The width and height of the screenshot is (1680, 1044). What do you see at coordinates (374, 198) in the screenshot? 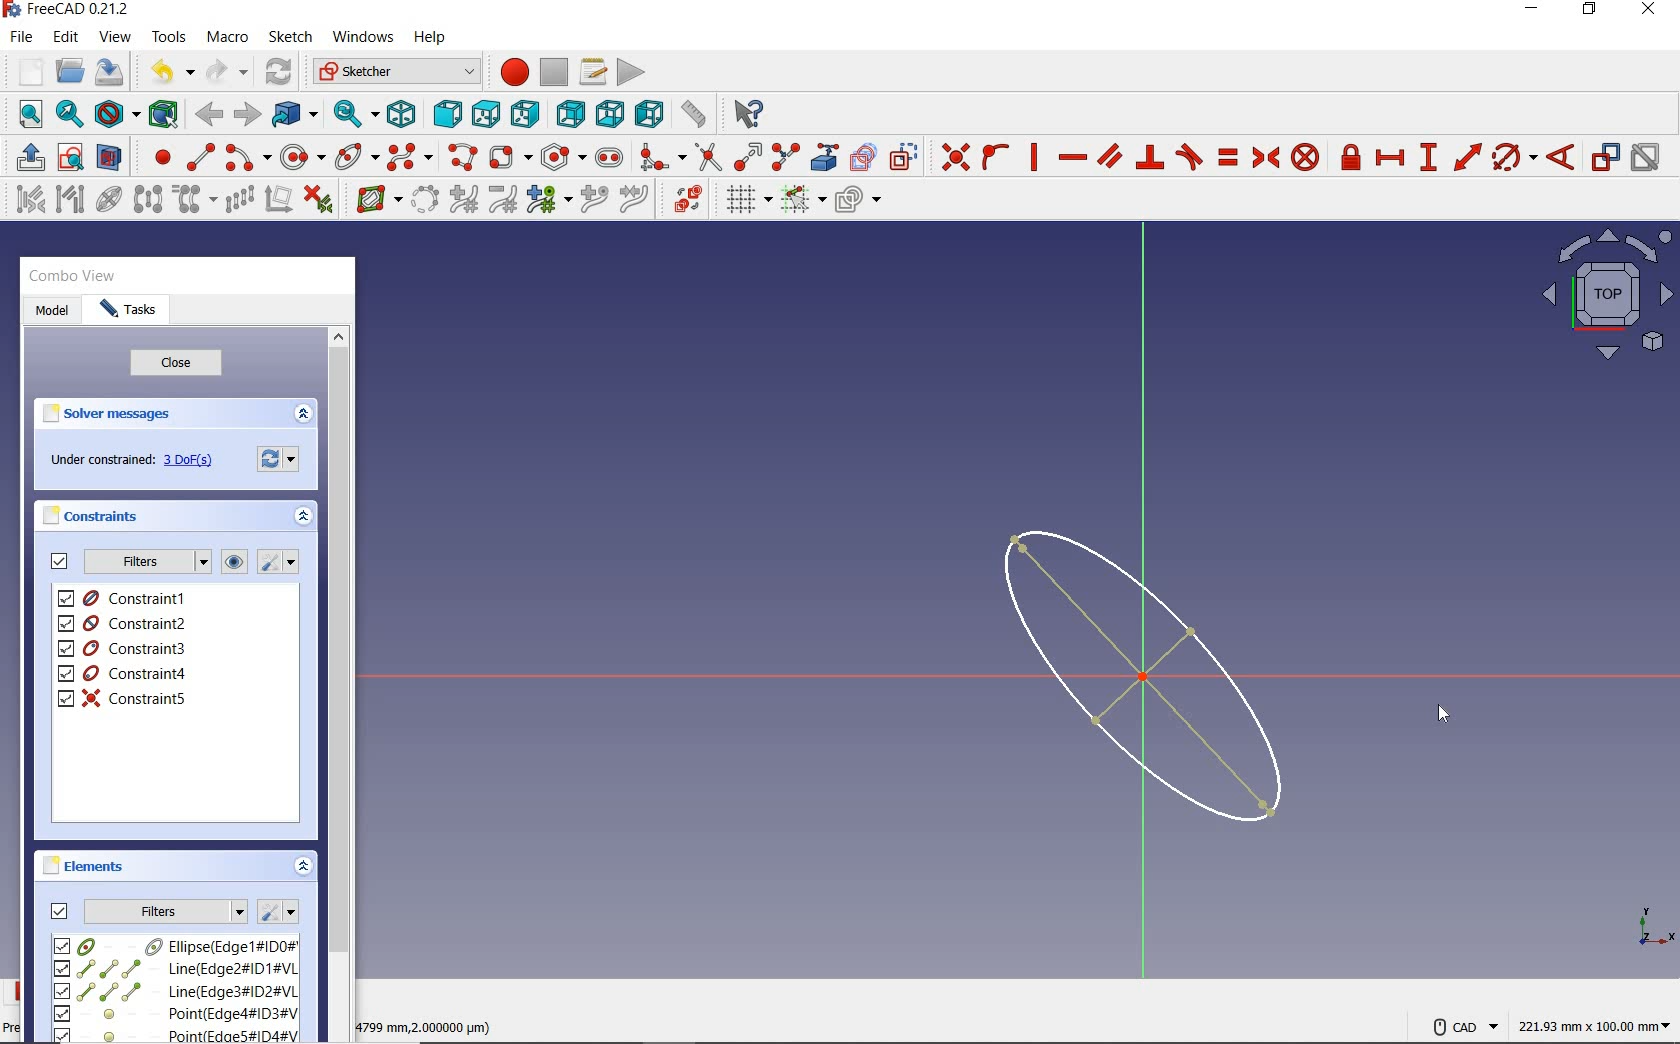
I see `show/hide B-spline information layer` at bounding box center [374, 198].